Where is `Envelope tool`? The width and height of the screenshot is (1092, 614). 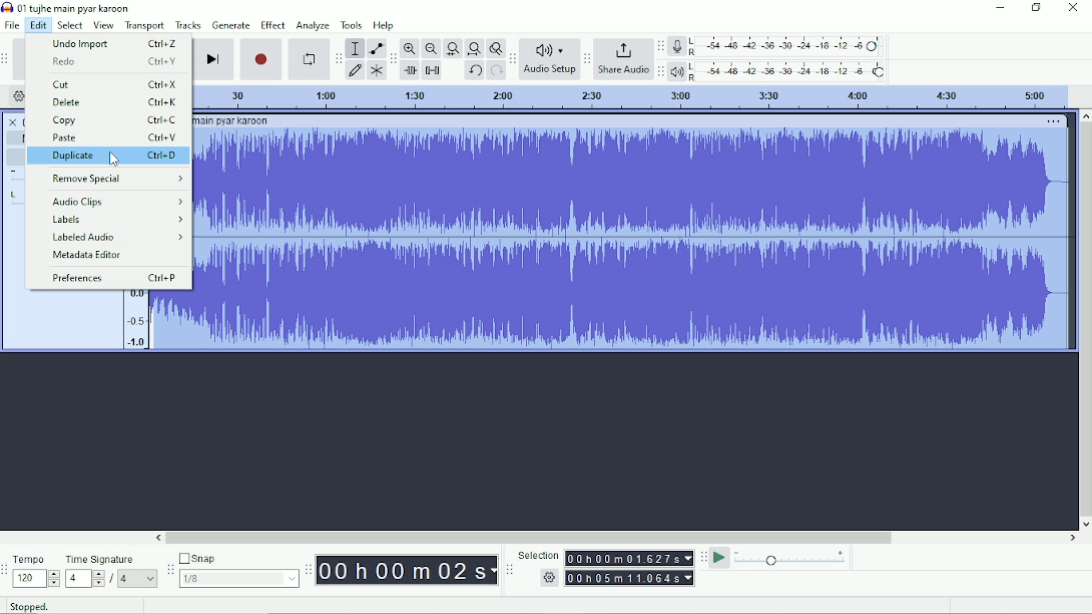 Envelope tool is located at coordinates (375, 47).